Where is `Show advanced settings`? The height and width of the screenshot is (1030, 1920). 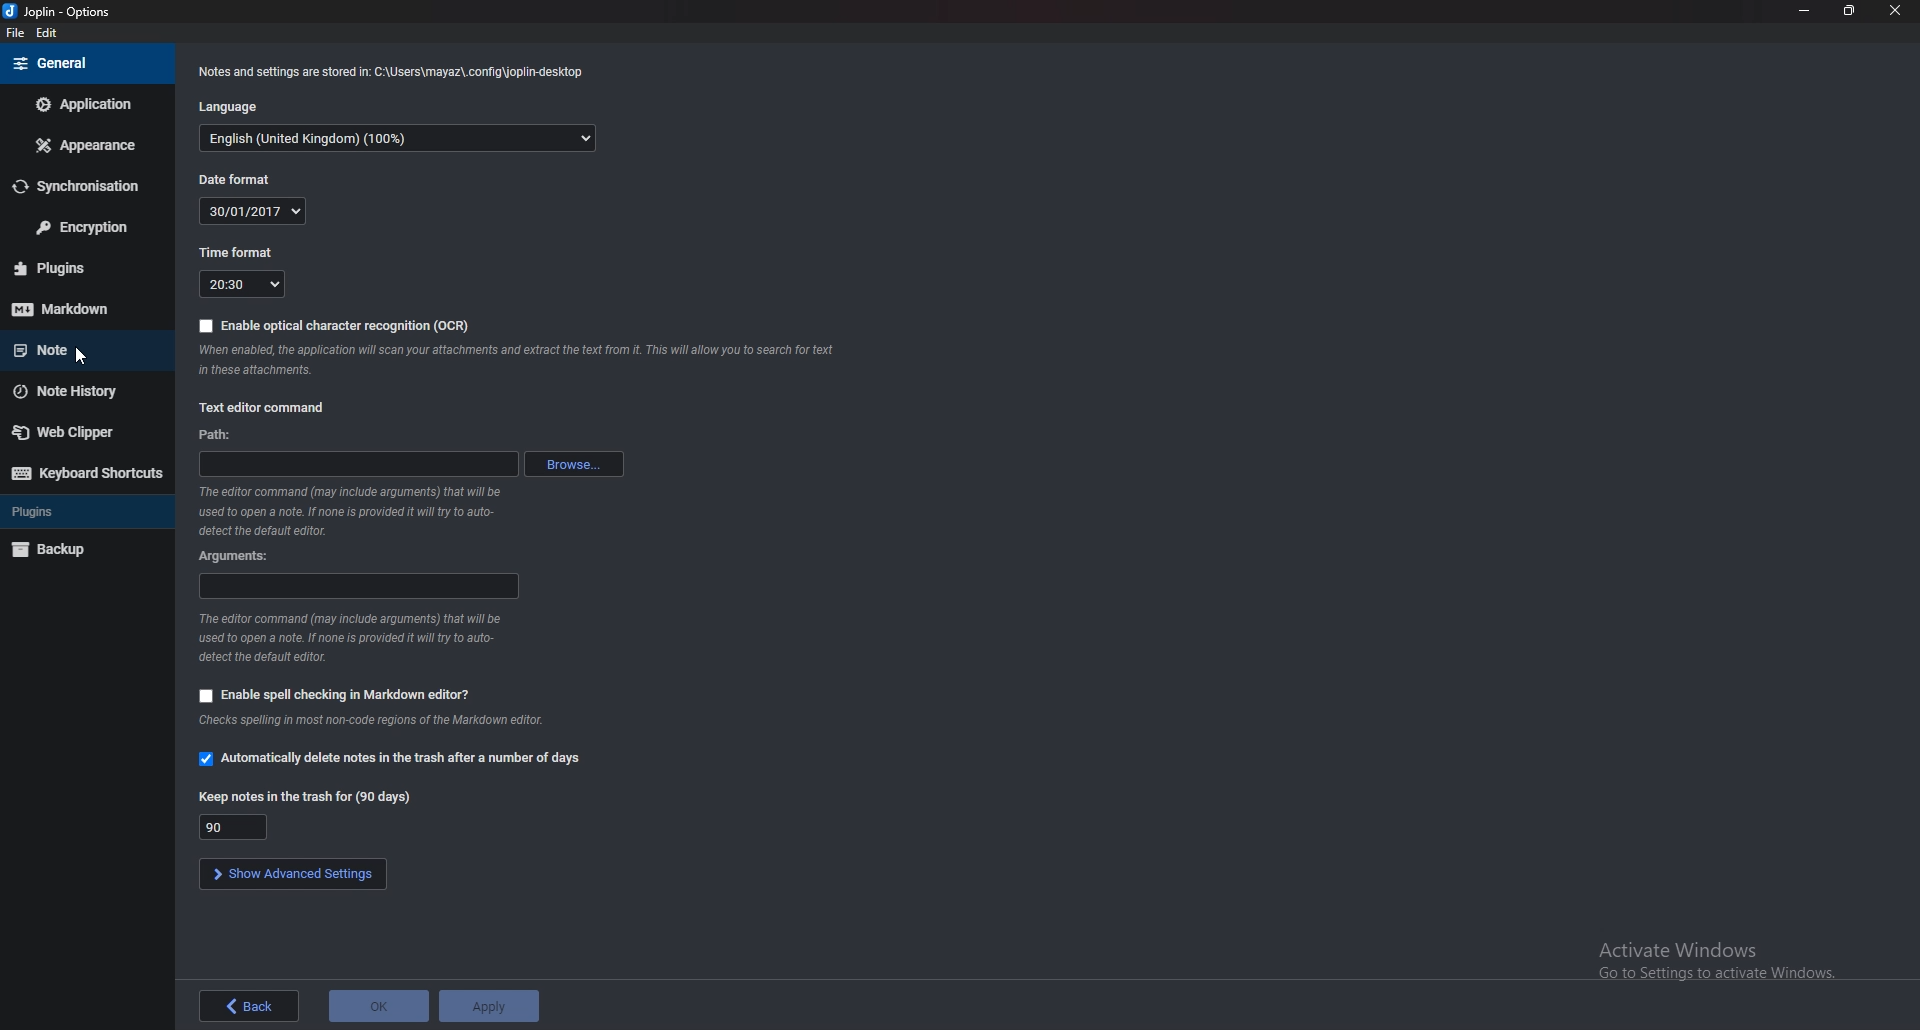 Show advanced settings is located at coordinates (293, 874).